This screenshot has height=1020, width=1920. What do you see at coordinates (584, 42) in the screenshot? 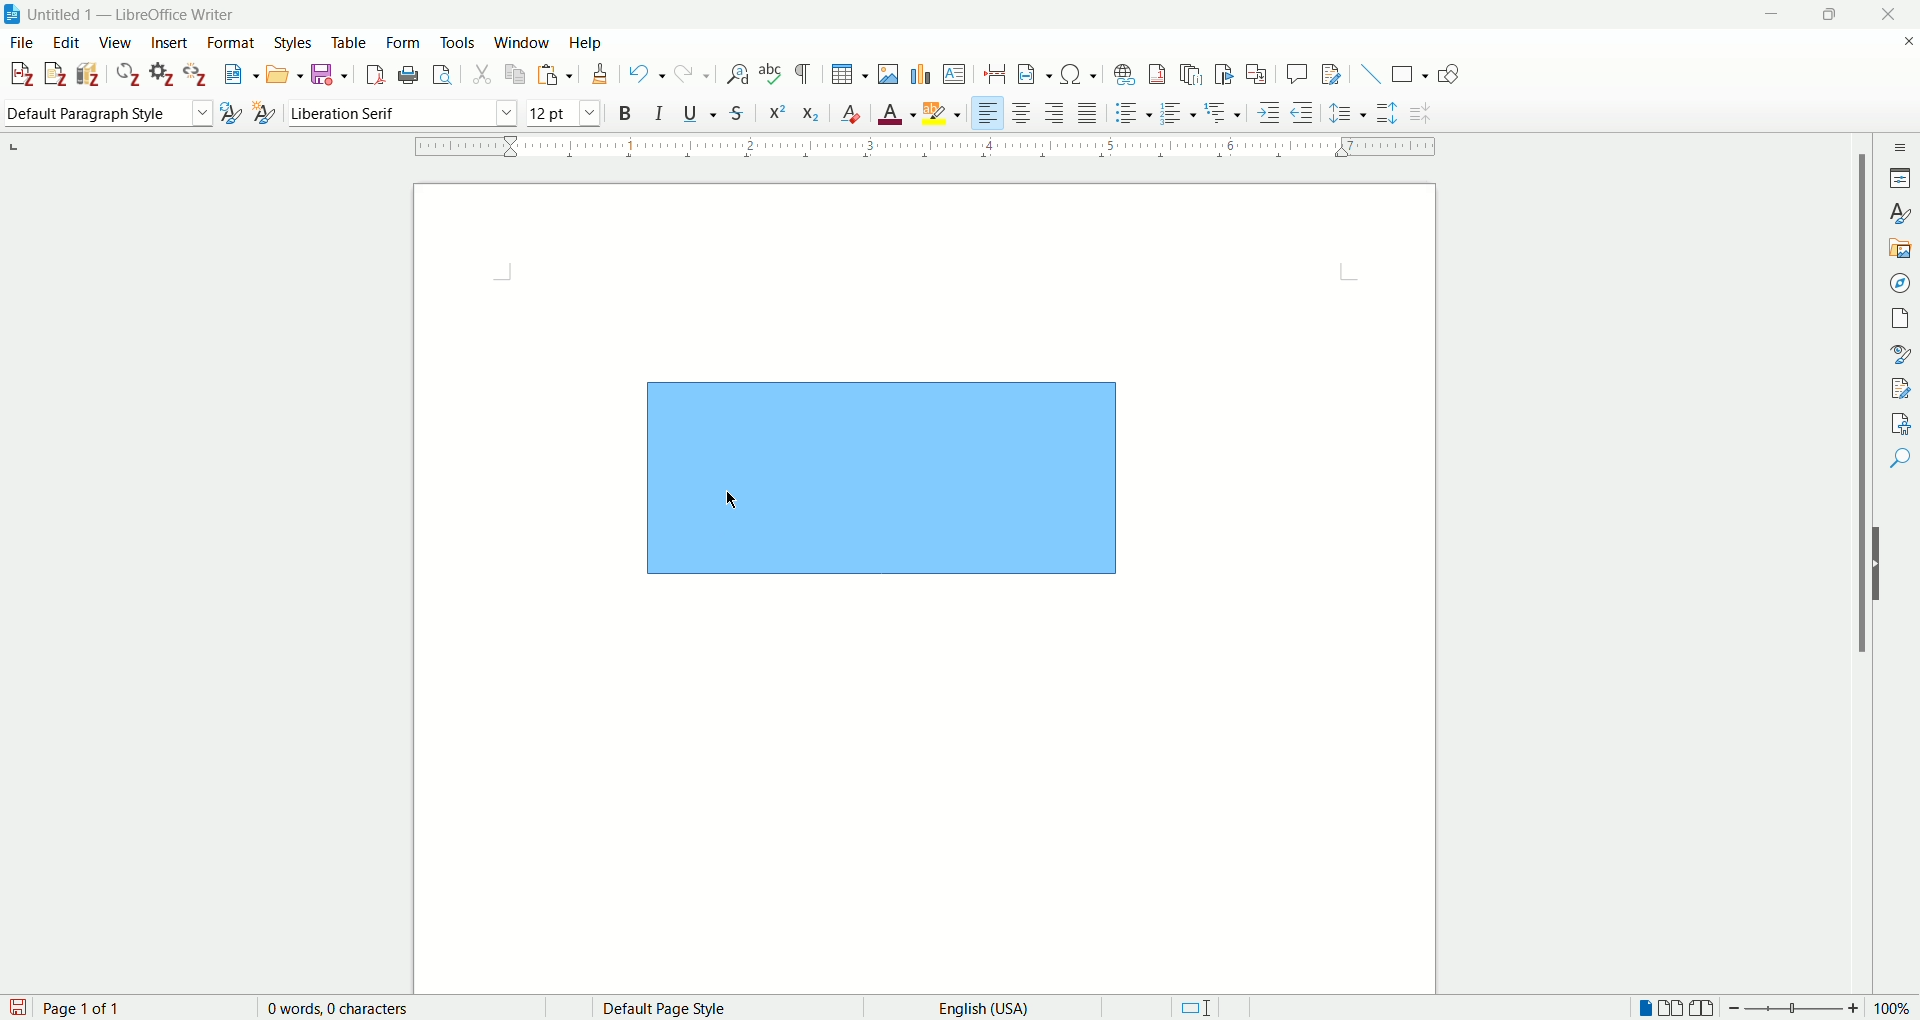
I see `help` at bounding box center [584, 42].